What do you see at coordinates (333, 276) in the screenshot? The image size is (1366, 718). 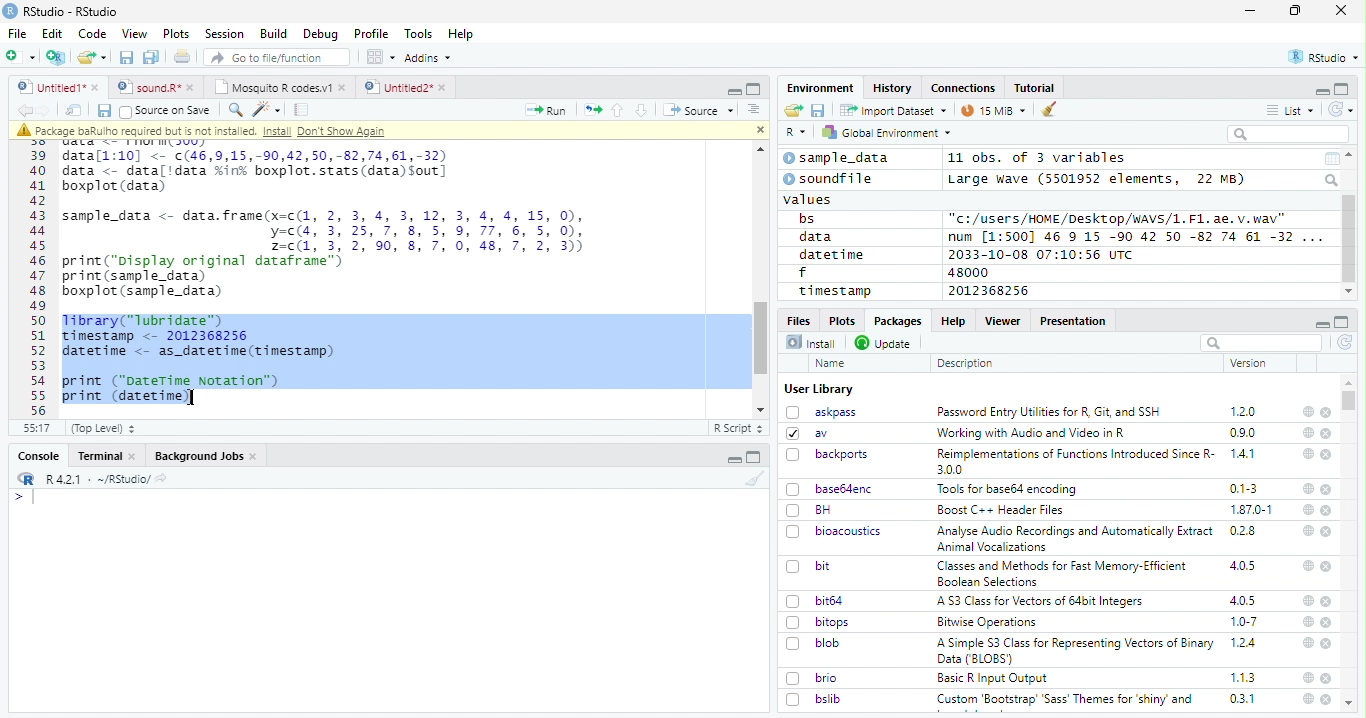 I see `data[1:10] <- c(46,9,15,-90,42,50,-82,74,61,-32)

data <_ data[!data ink boxplot.stats(data)sout]

boxplot (data)

sample_data <- data.frame(x=c(1, 2, 3, 4, 3, 12, 3, 4, 4, 15, 0),
y-c(4, 3, 25,7, 8,5, 9,77, 6,5, 0),
2=c(1, 3, 2, 90, 8, 7, 0, 48, 7, 2, 3))

print("pisplay original dataframe™)

print (sample_data)

boxplot (sample_data)

Jibrary("lubridate™)

Timestamp <- 2012368256

datetime <- as_datetime(tinestanp)

print ("DateTime Notation")

print (datetime)` at bounding box center [333, 276].